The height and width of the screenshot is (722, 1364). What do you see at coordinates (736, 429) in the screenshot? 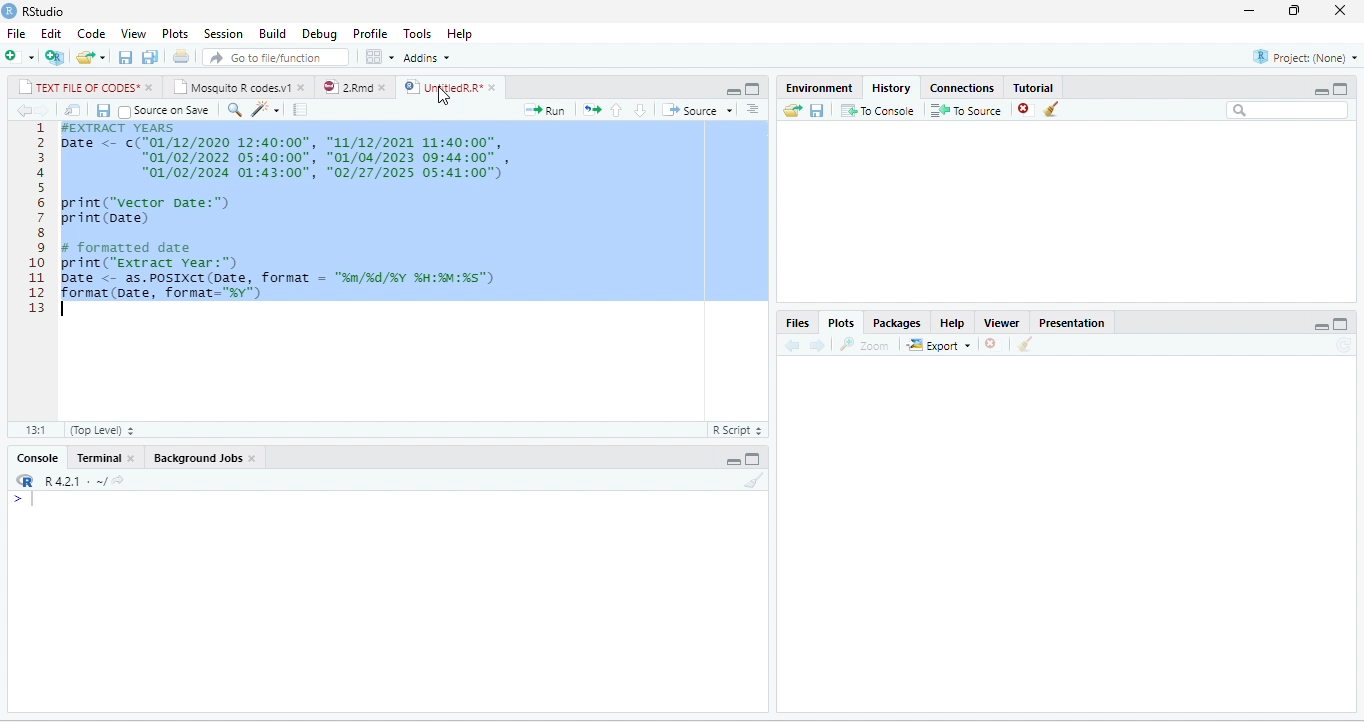
I see `R Script` at bounding box center [736, 429].